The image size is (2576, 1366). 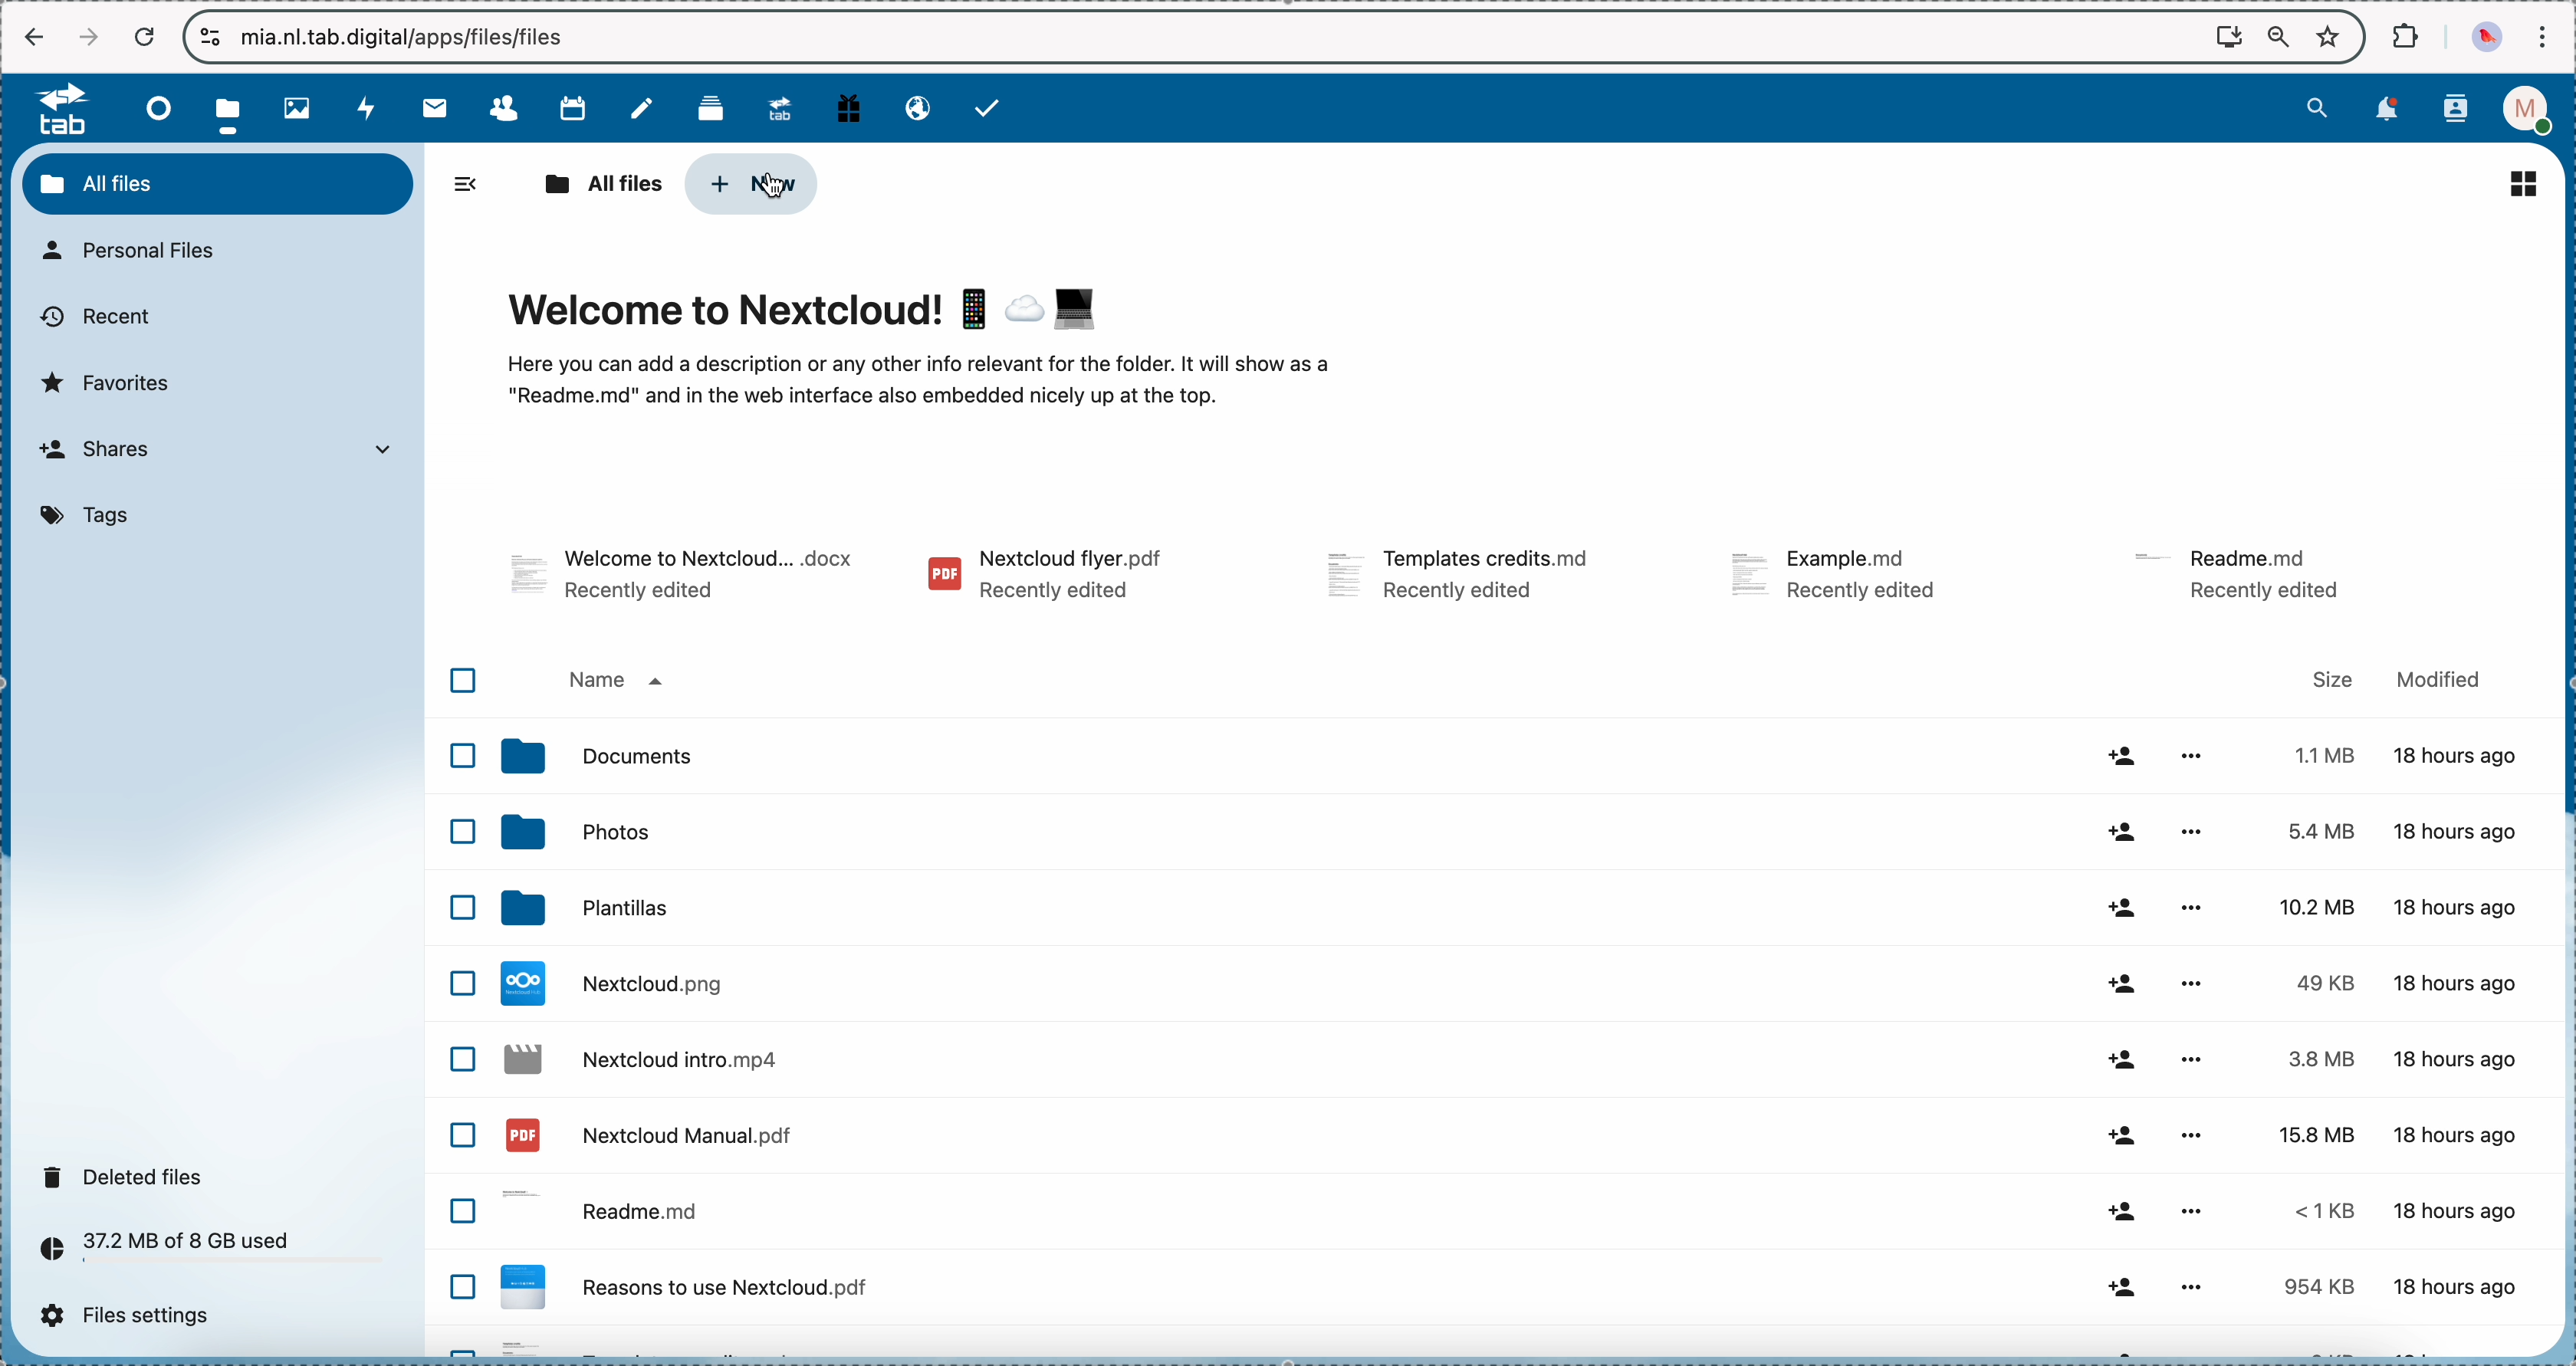 What do you see at coordinates (2121, 1285) in the screenshot?
I see `share` at bounding box center [2121, 1285].